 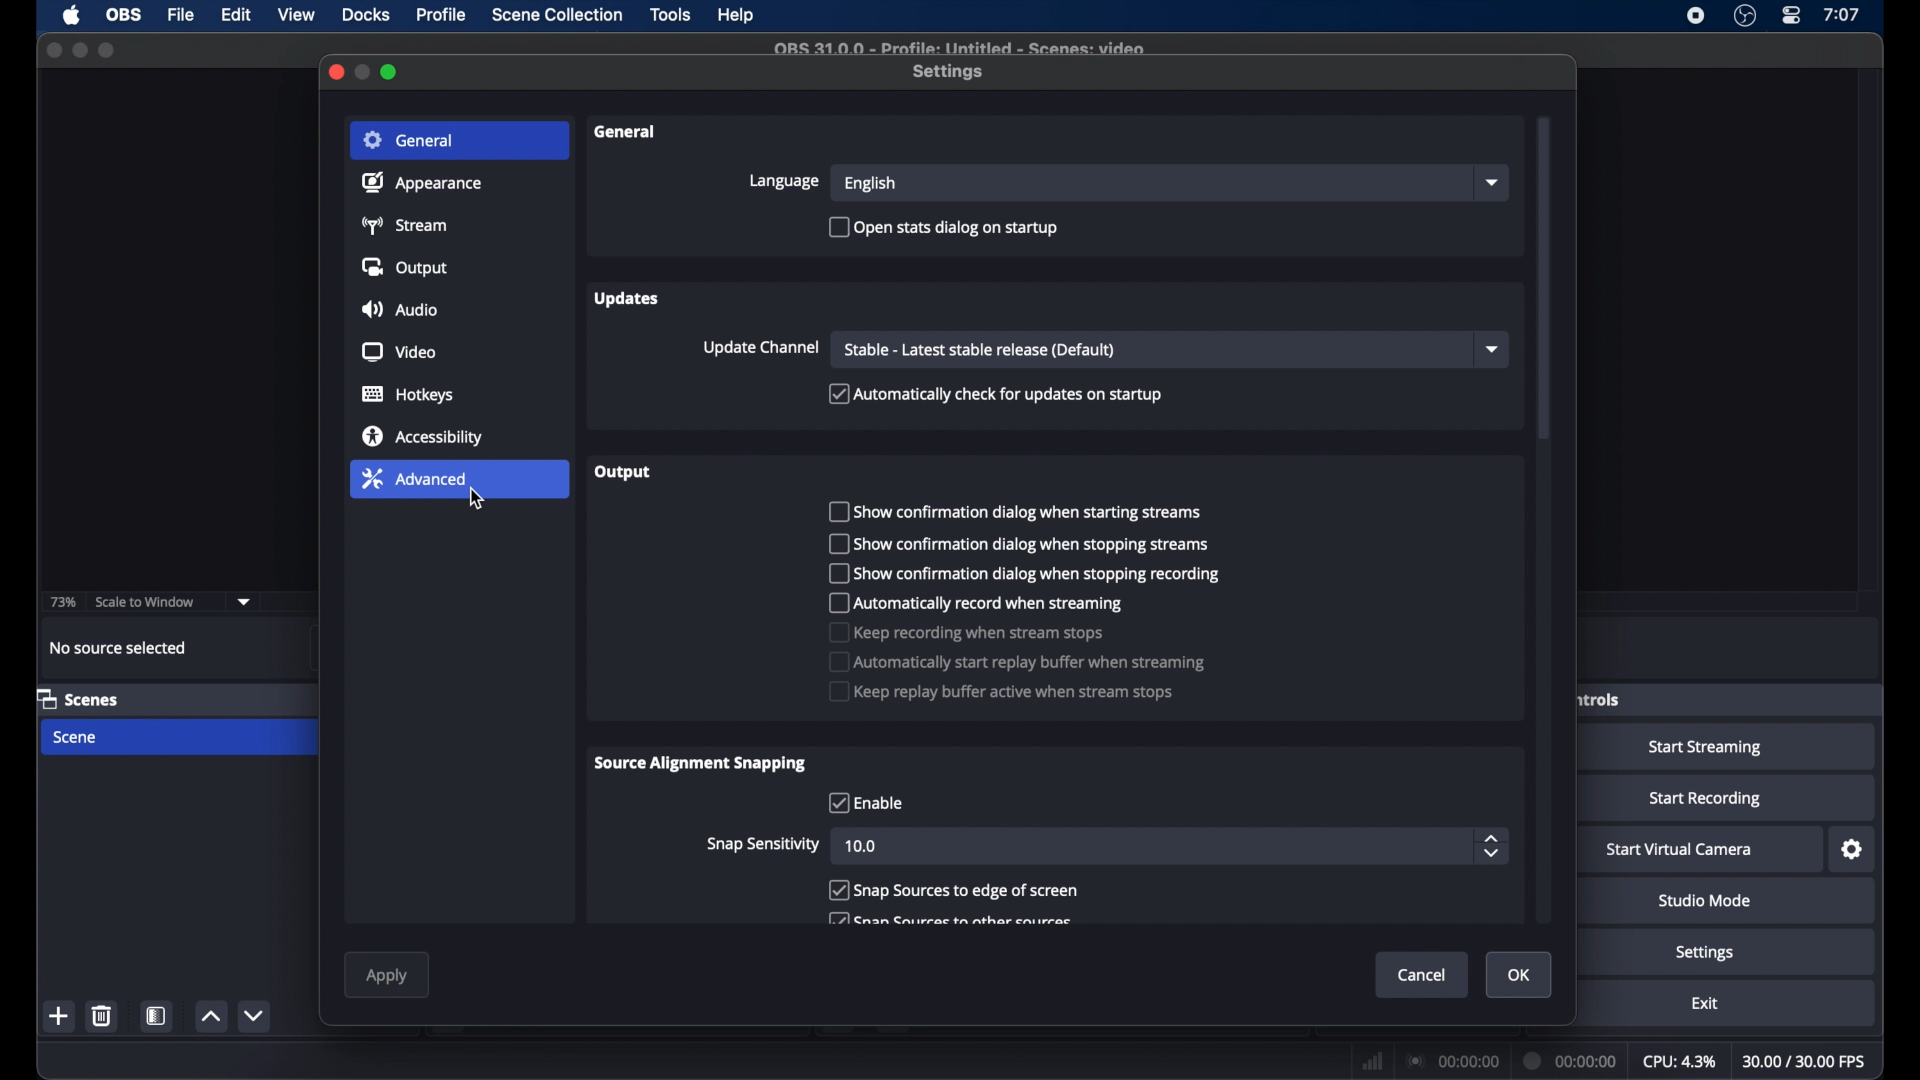 I want to click on fps, so click(x=1805, y=1062).